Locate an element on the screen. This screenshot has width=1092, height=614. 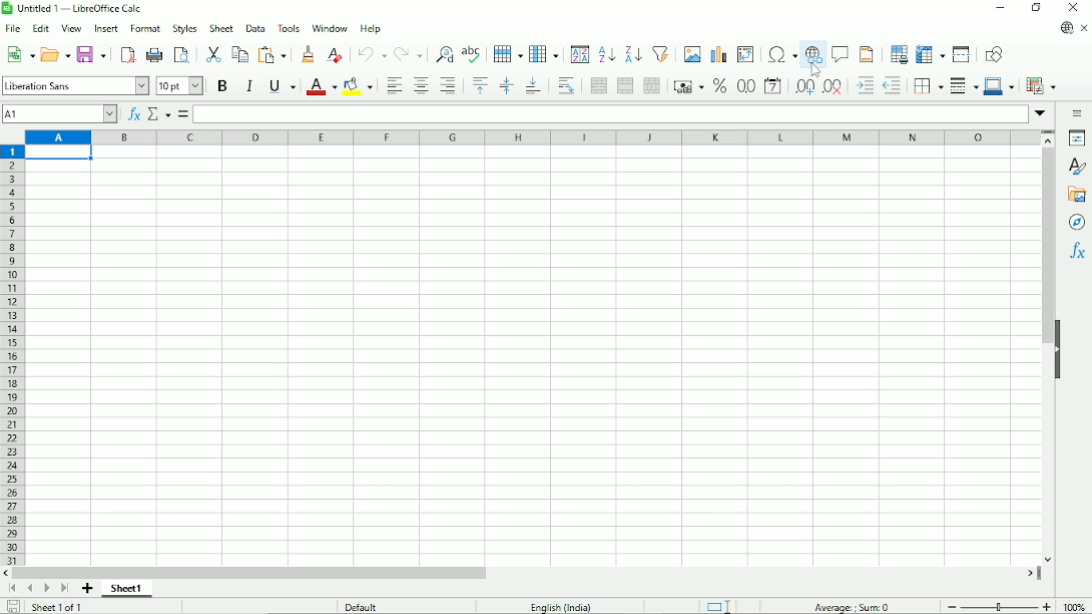
Scroll to last sheet is located at coordinates (63, 589).